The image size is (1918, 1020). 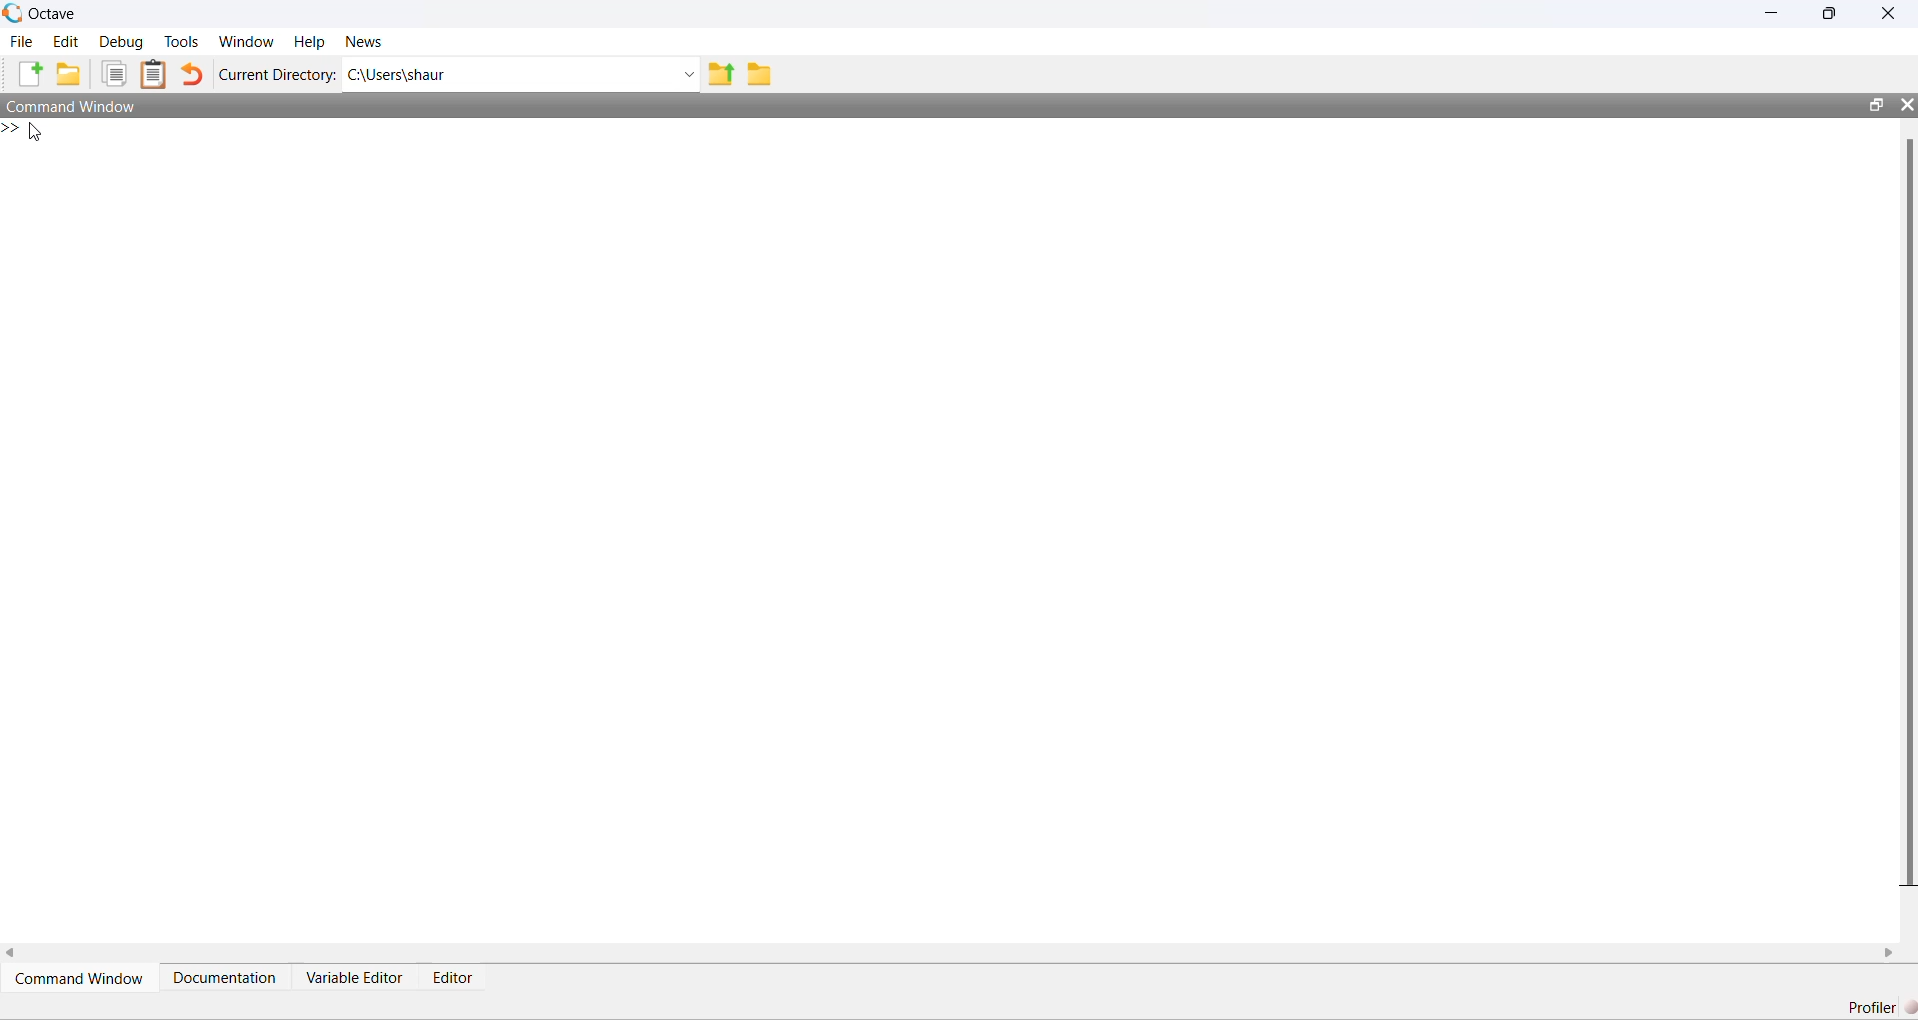 I want to click on undo, so click(x=192, y=73).